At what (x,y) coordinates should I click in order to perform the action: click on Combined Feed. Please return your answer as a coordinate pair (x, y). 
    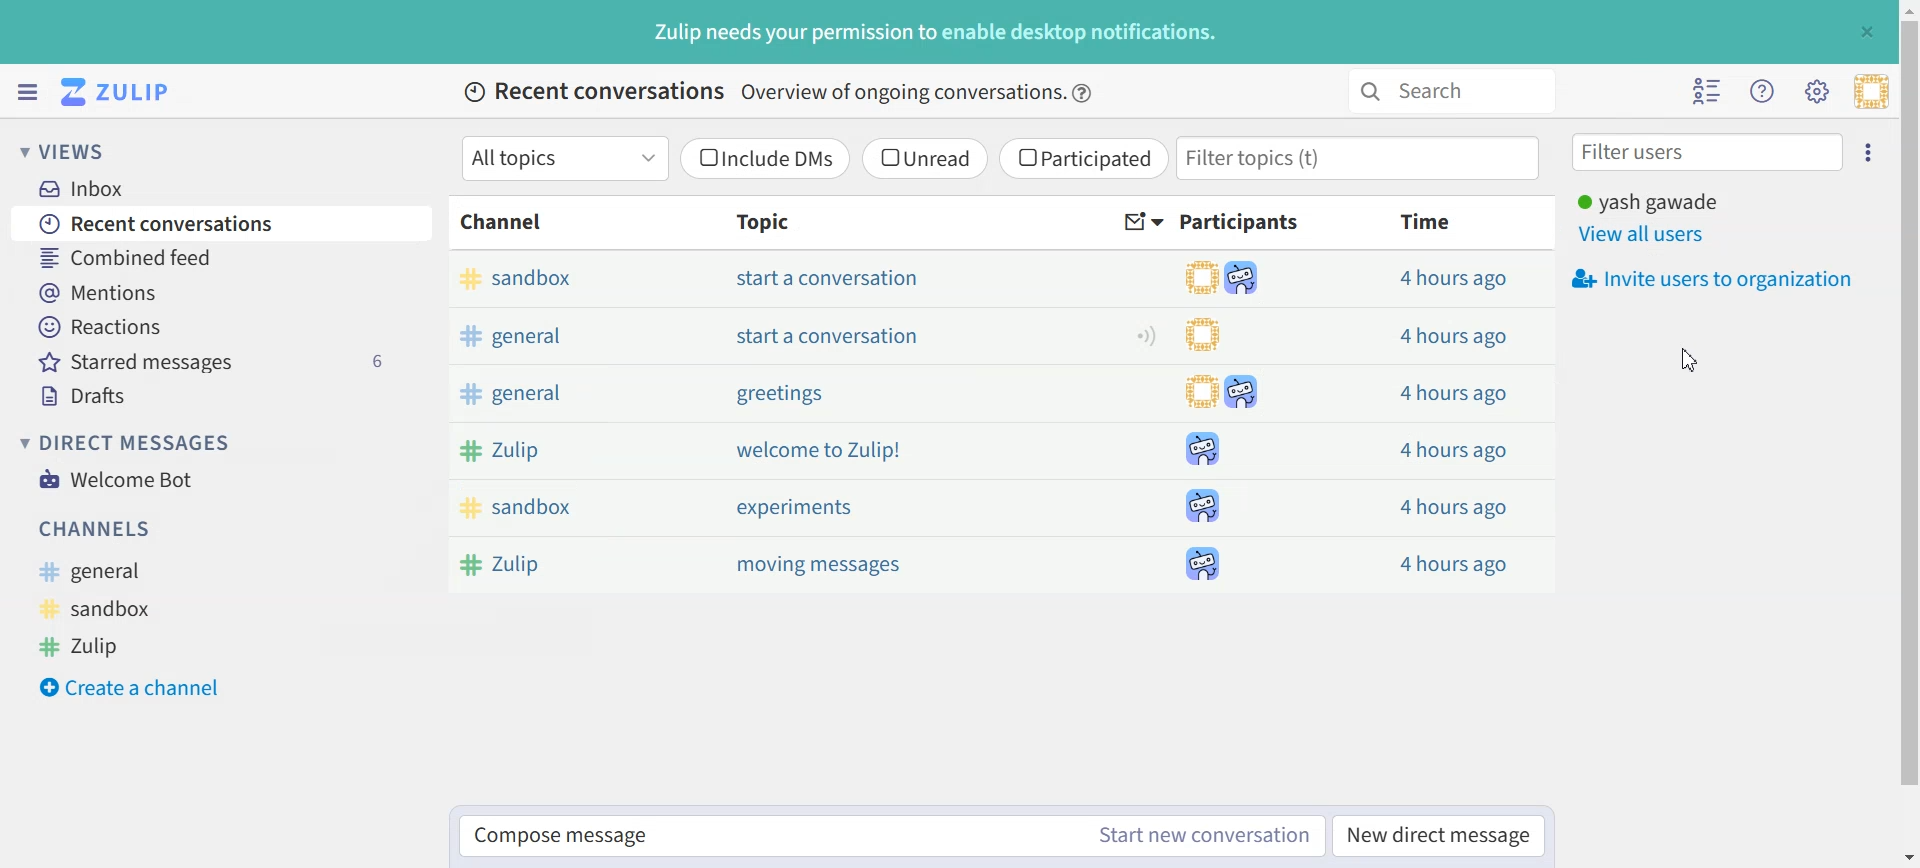
    Looking at the image, I should click on (221, 256).